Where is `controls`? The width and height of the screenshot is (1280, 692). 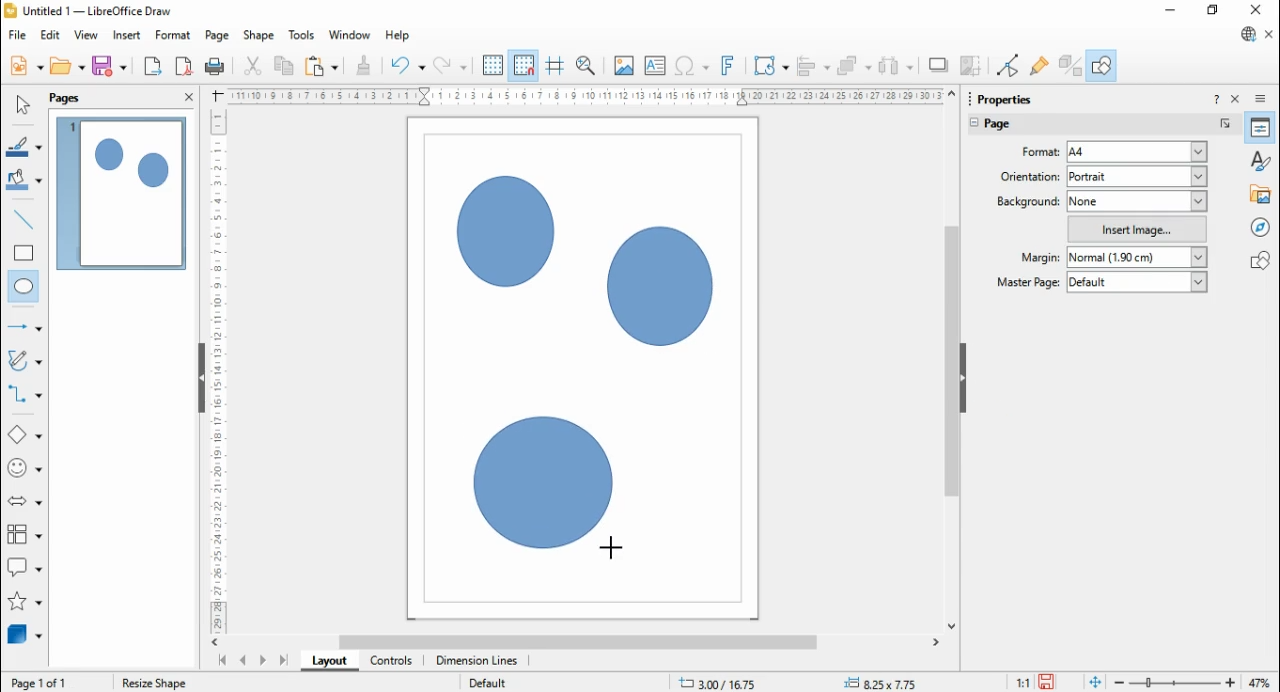
controls is located at coordinates (390, 661).